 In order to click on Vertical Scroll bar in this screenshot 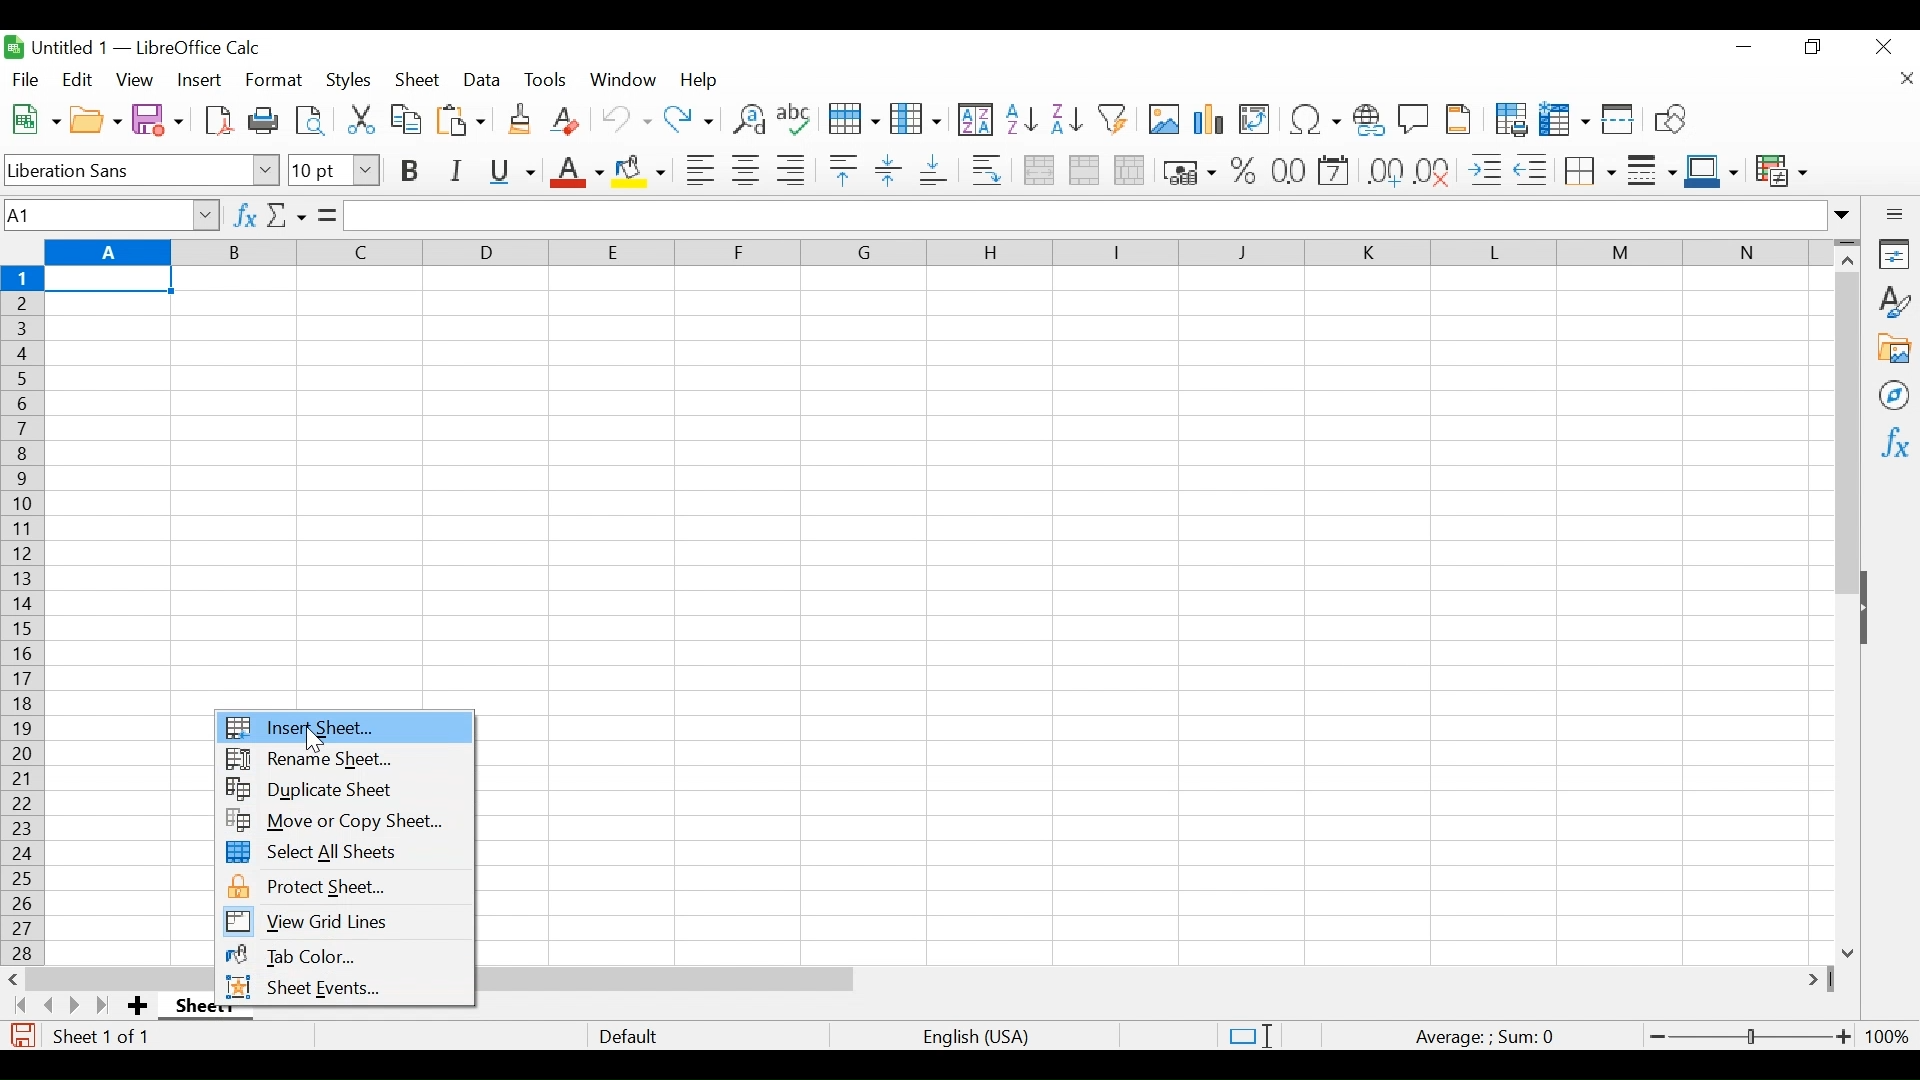, I will do `click(1847, 435)`.